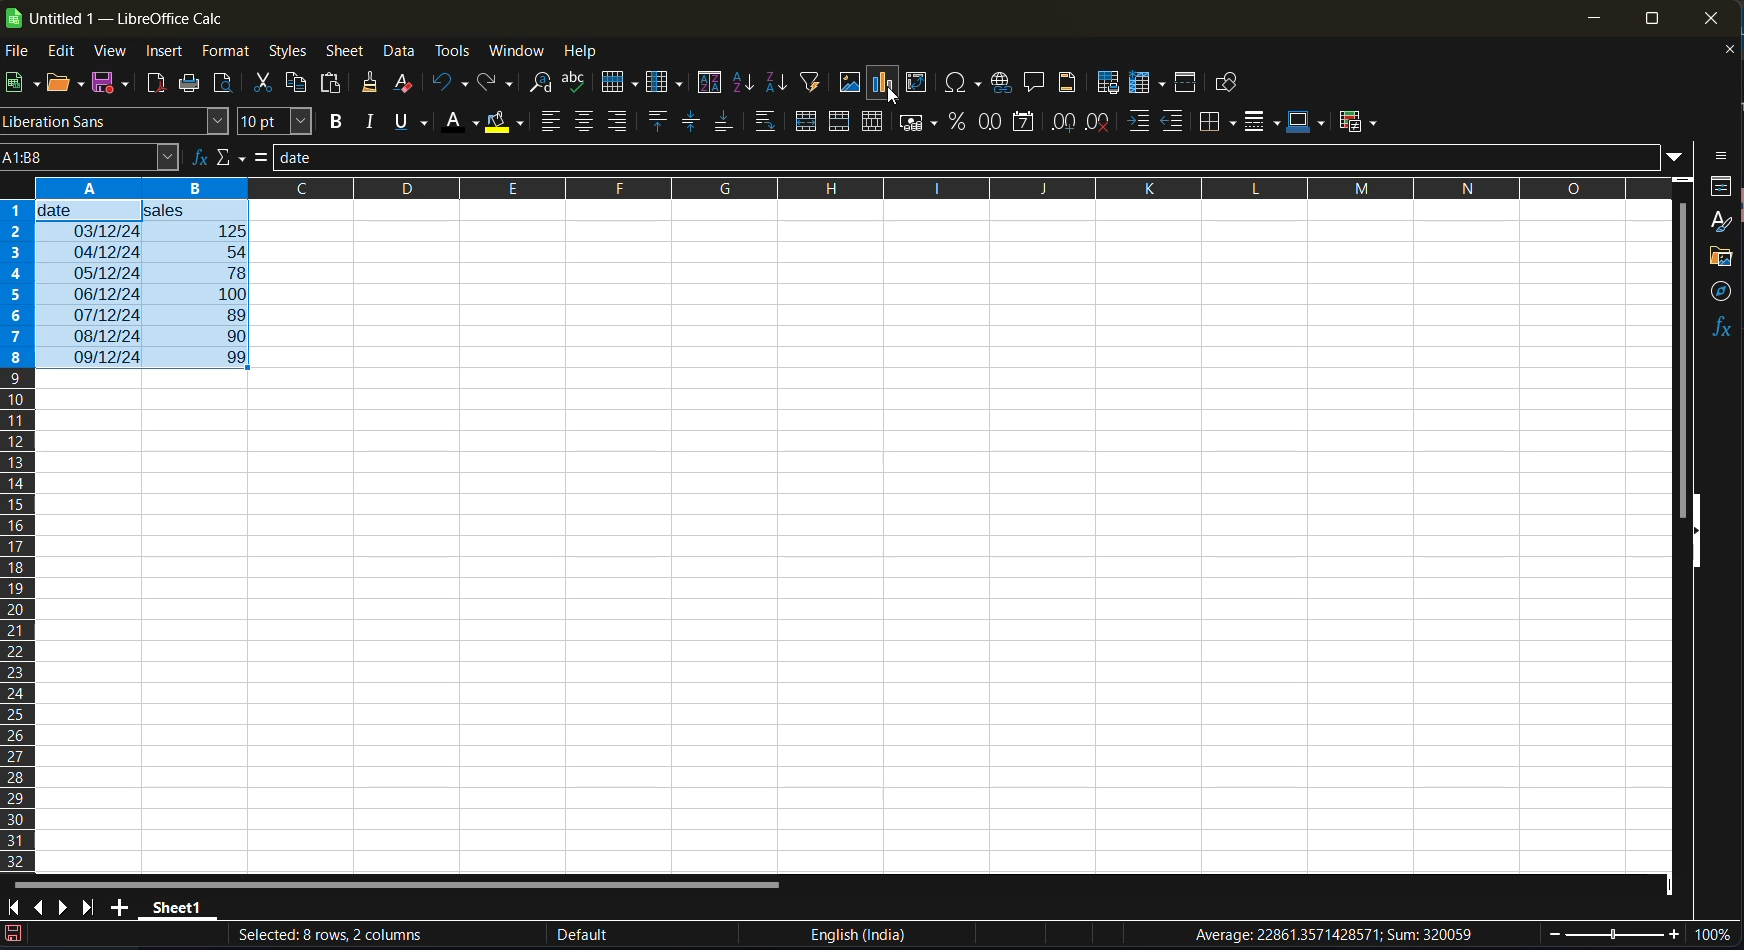  Describe the element at coordinates (412, 123) in the screenshot. I see `underline` at that location.